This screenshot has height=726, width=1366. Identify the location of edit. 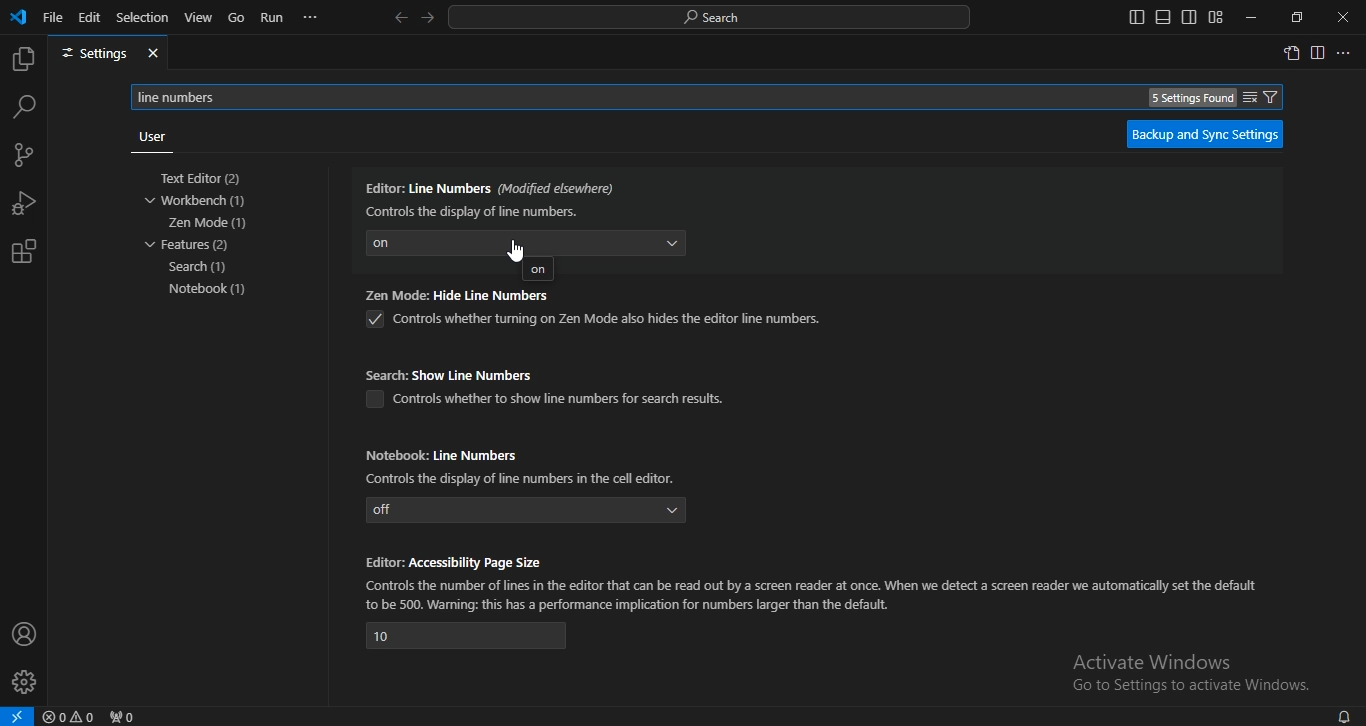
(90, 16).